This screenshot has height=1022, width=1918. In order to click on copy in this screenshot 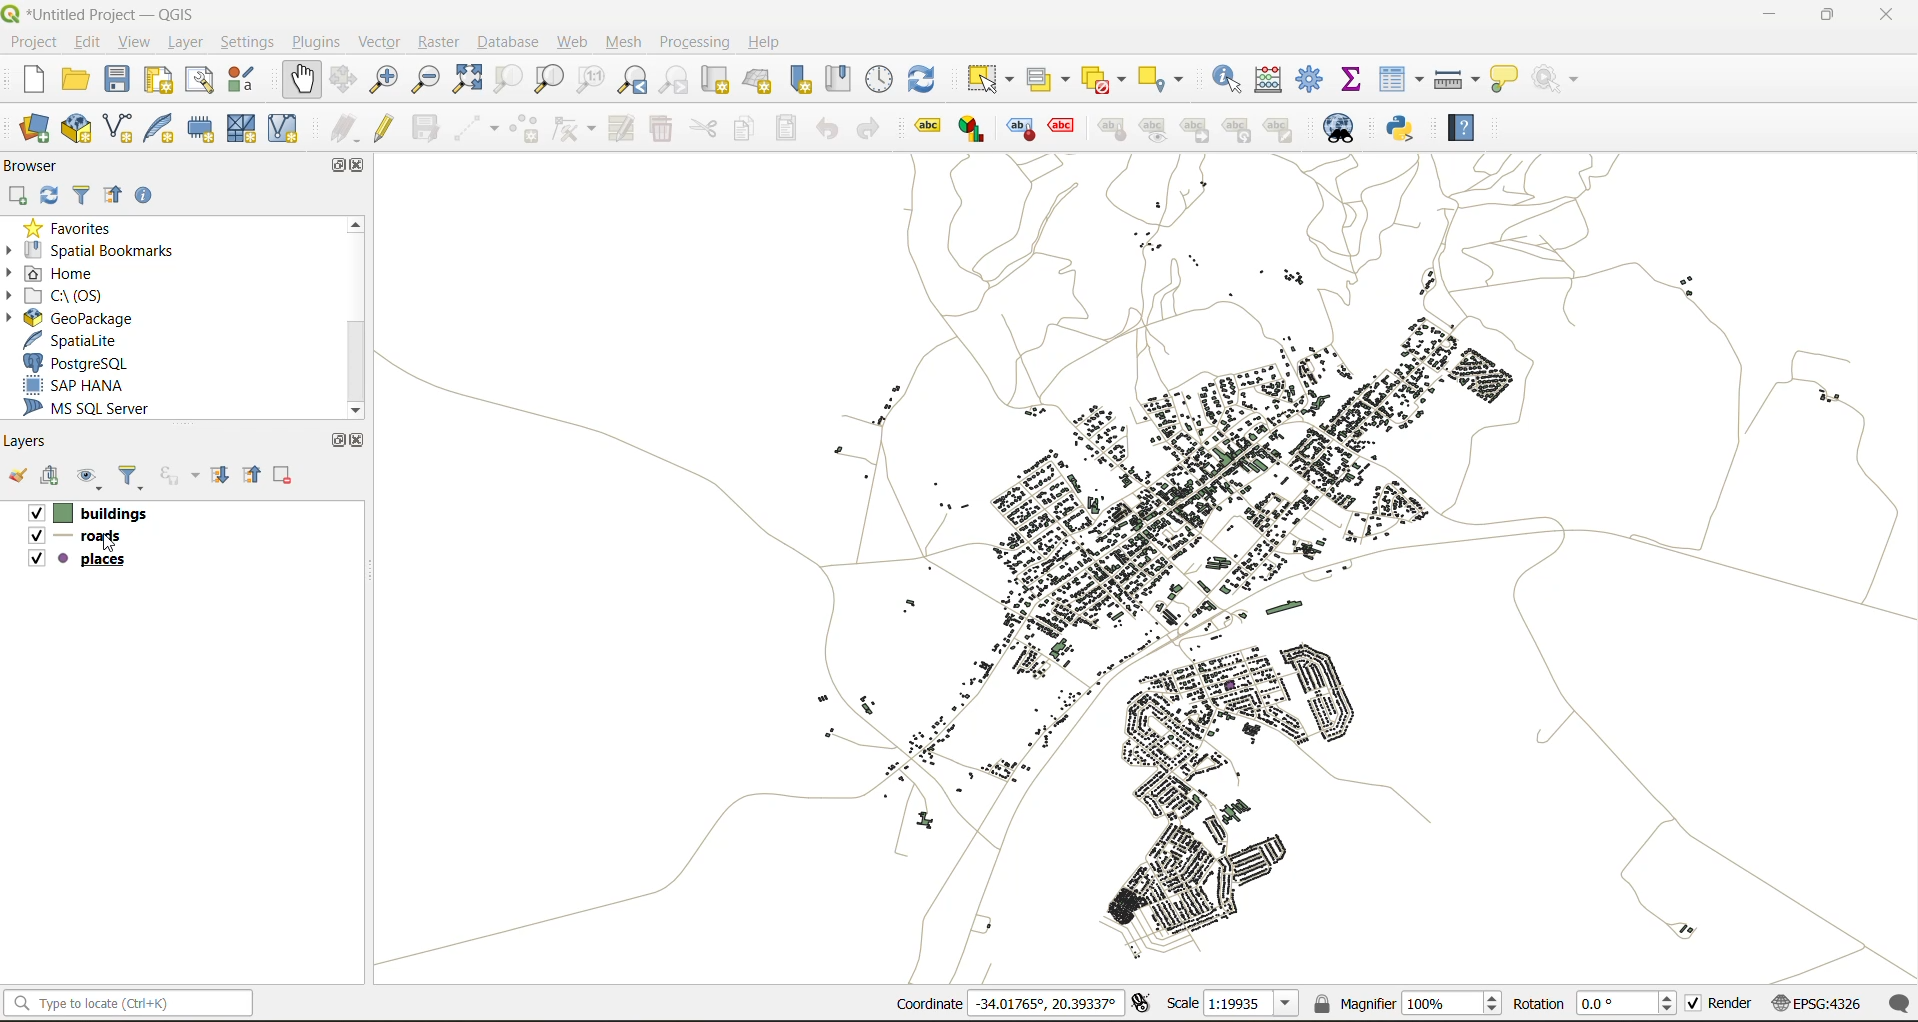, I will do `click(740, 131)`.